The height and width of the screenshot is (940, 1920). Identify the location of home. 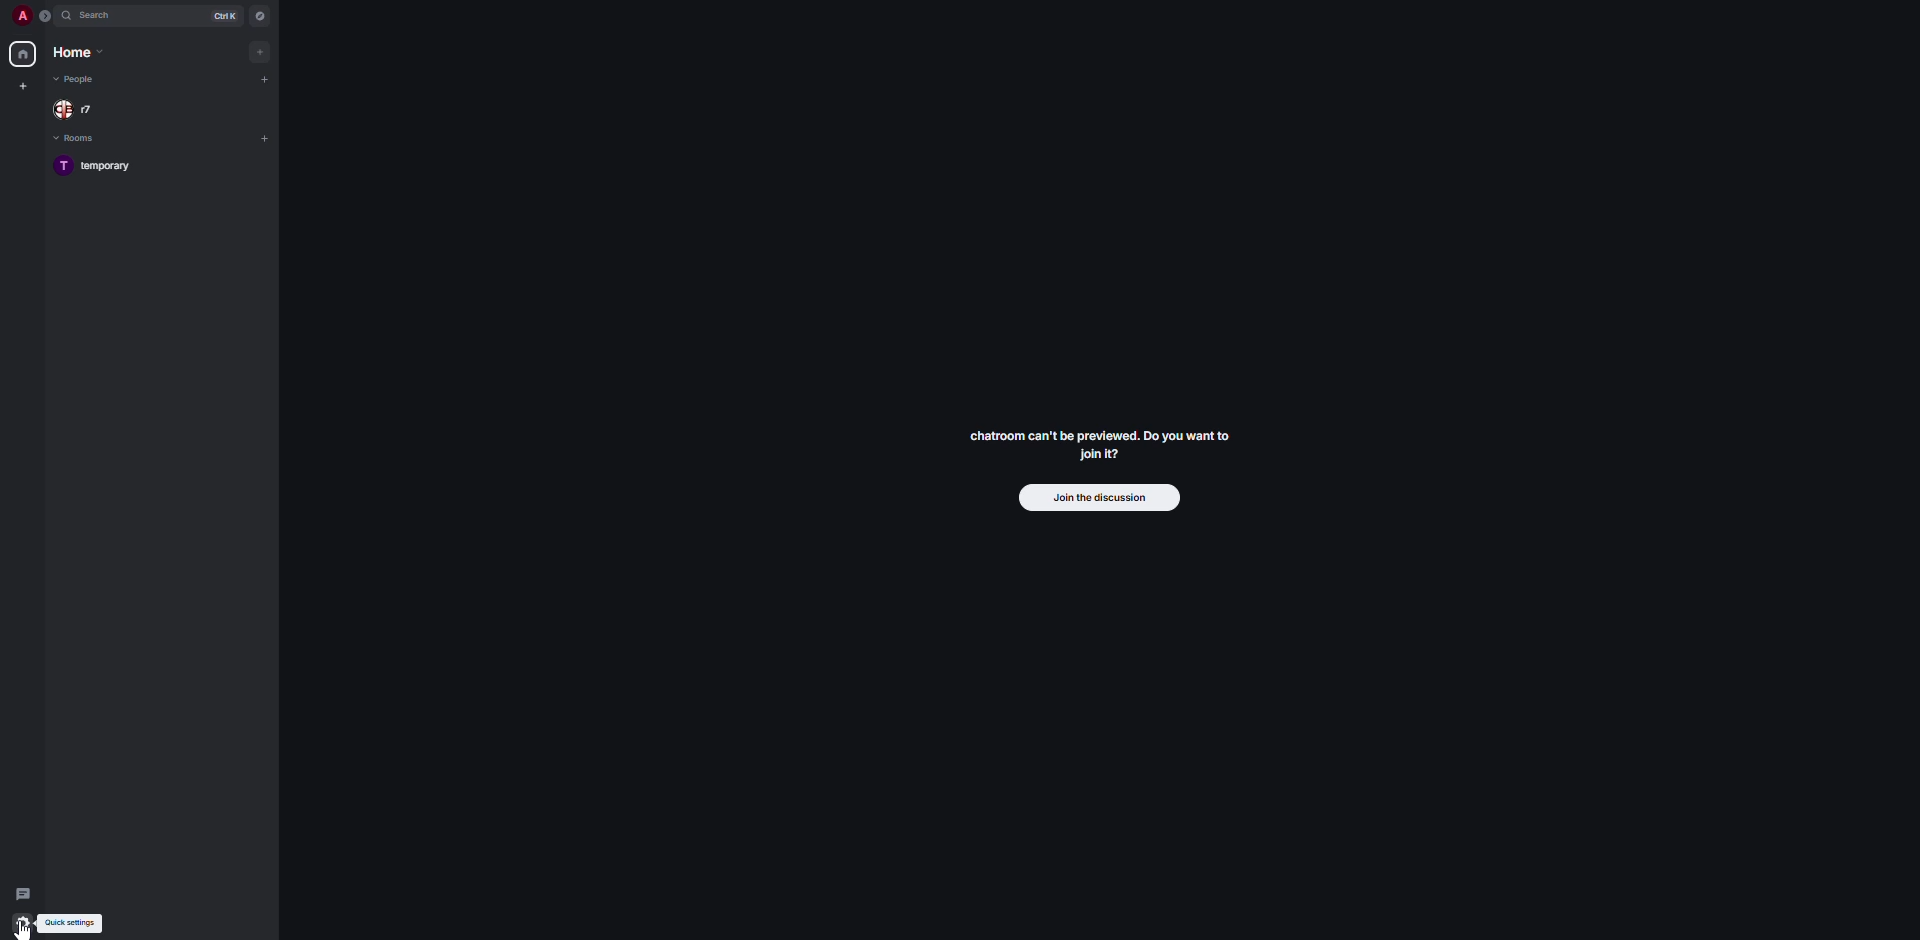
(25, 54).